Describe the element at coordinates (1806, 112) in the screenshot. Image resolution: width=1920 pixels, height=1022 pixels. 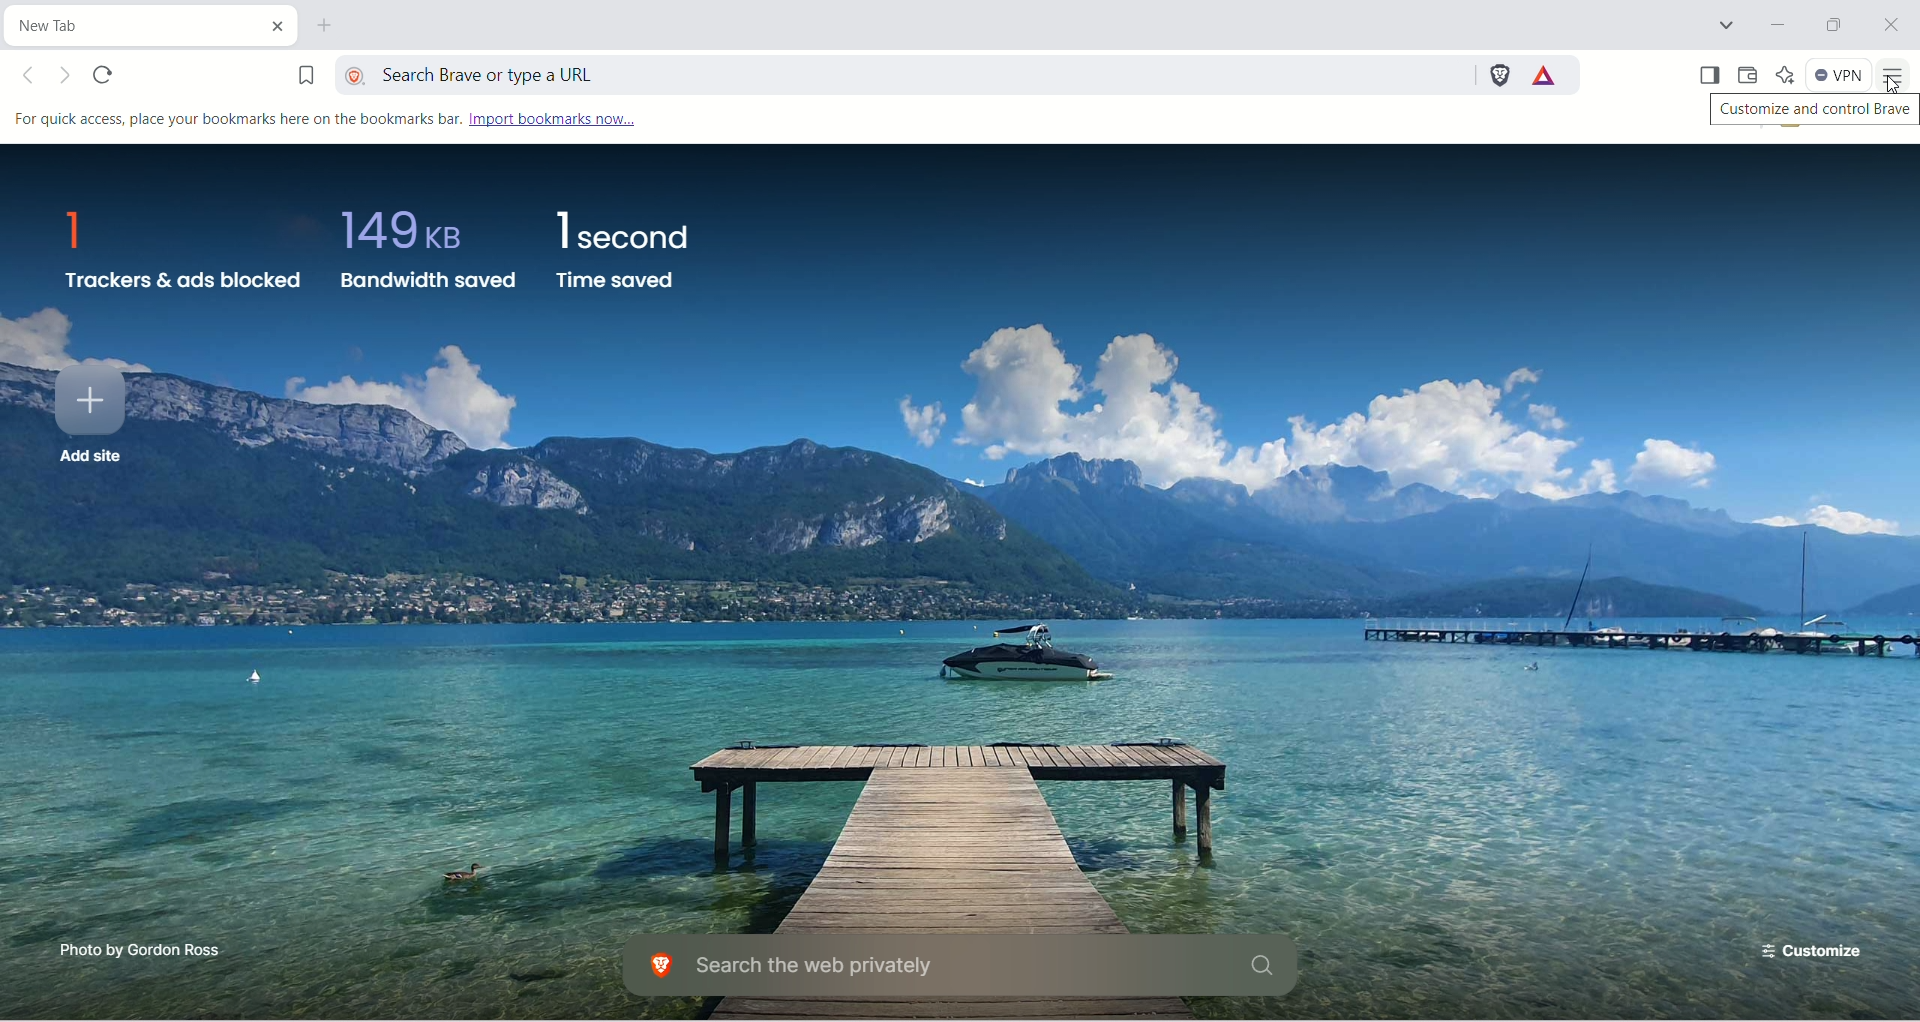
I see `customize and control brave` at that location.